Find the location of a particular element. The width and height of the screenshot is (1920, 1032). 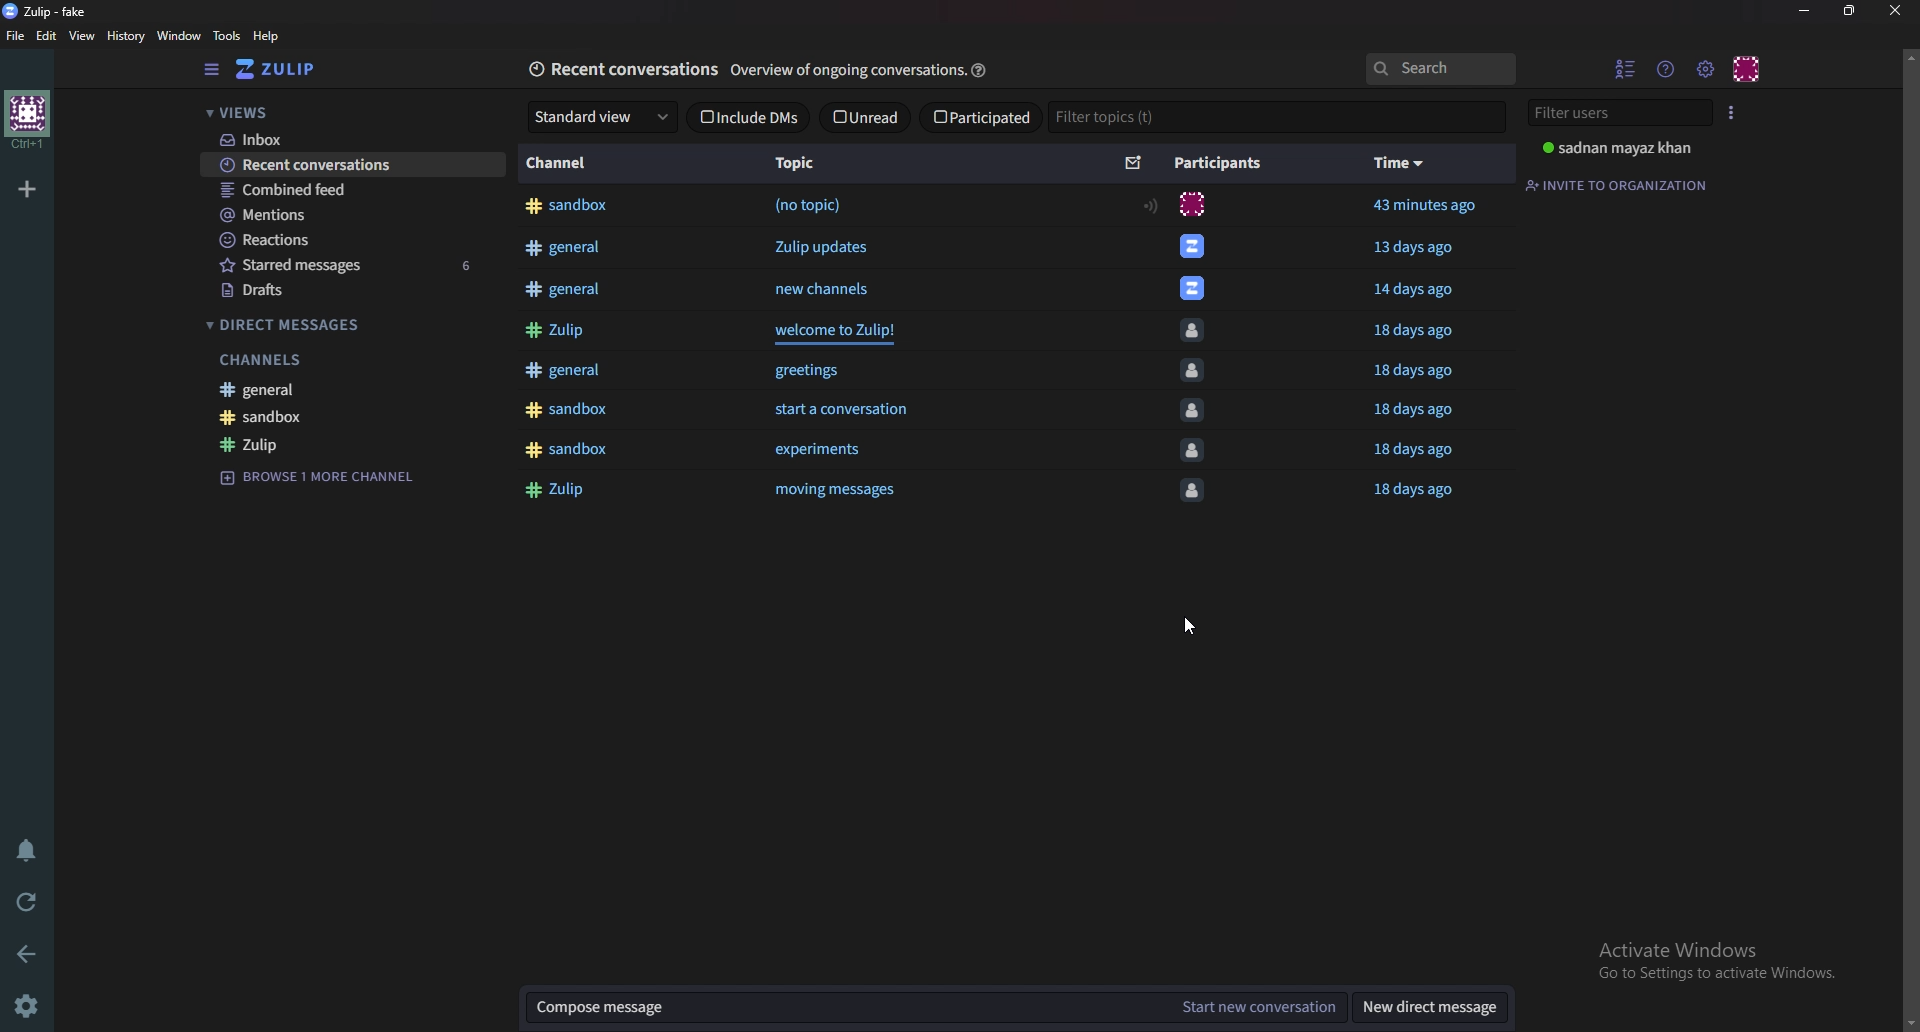

Recent conversations is located at coordinates (350, 168).